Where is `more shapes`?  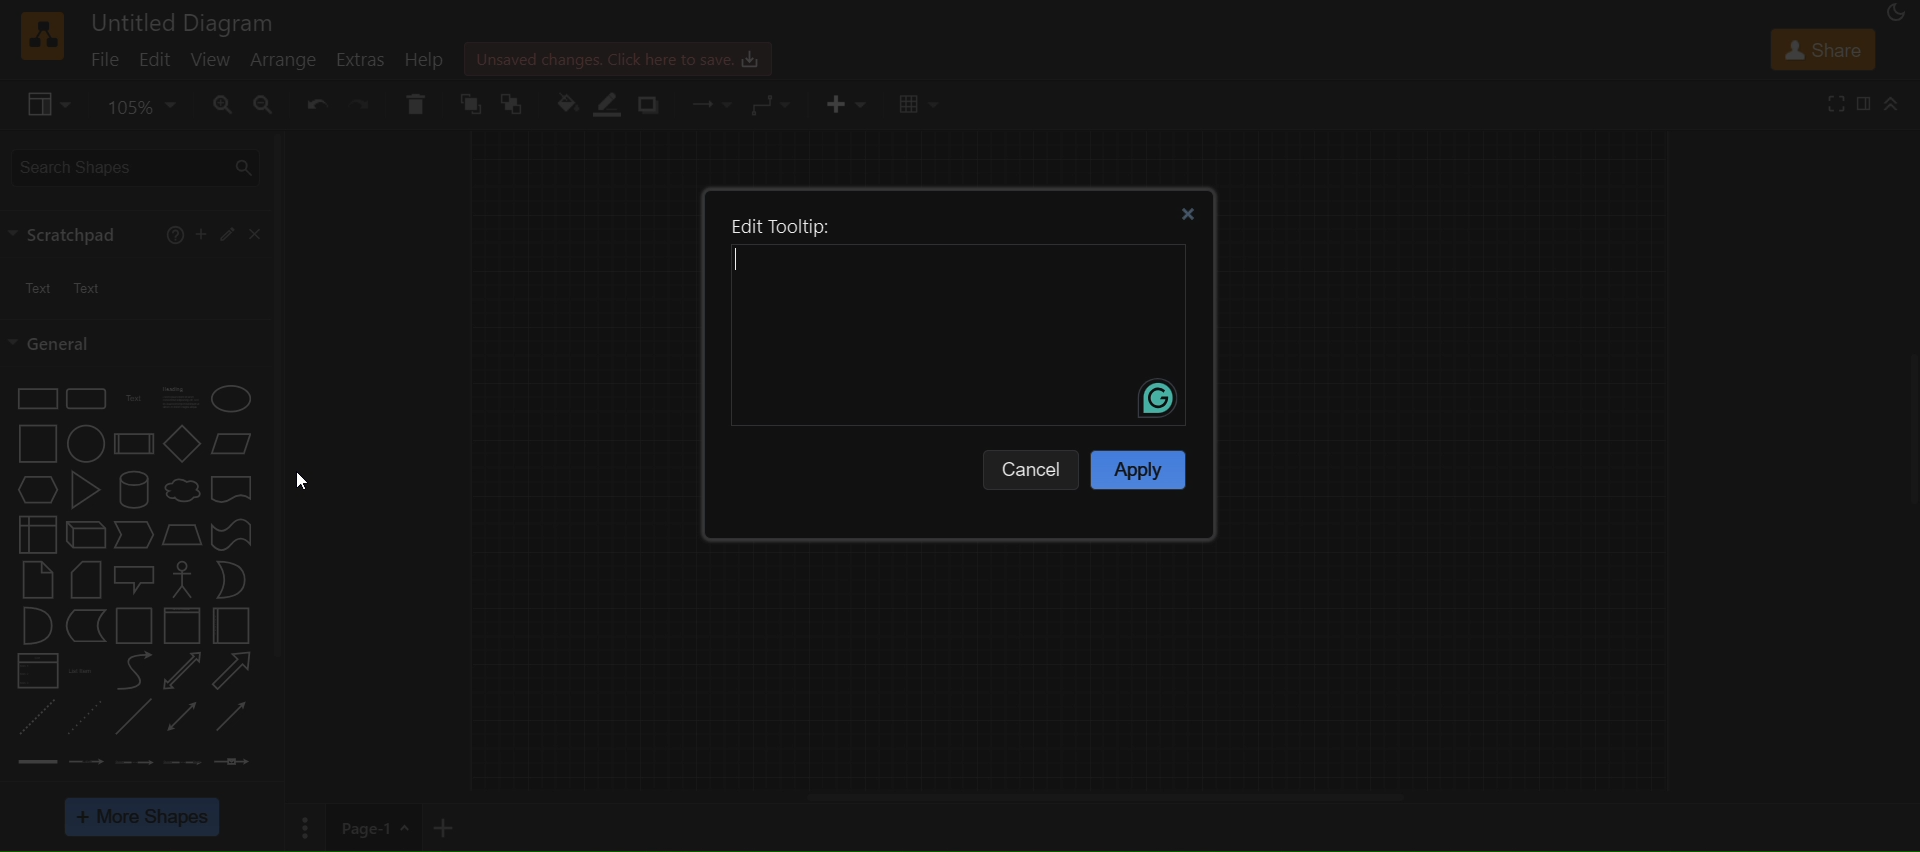
more shapes is located at coordinates (144, 816).